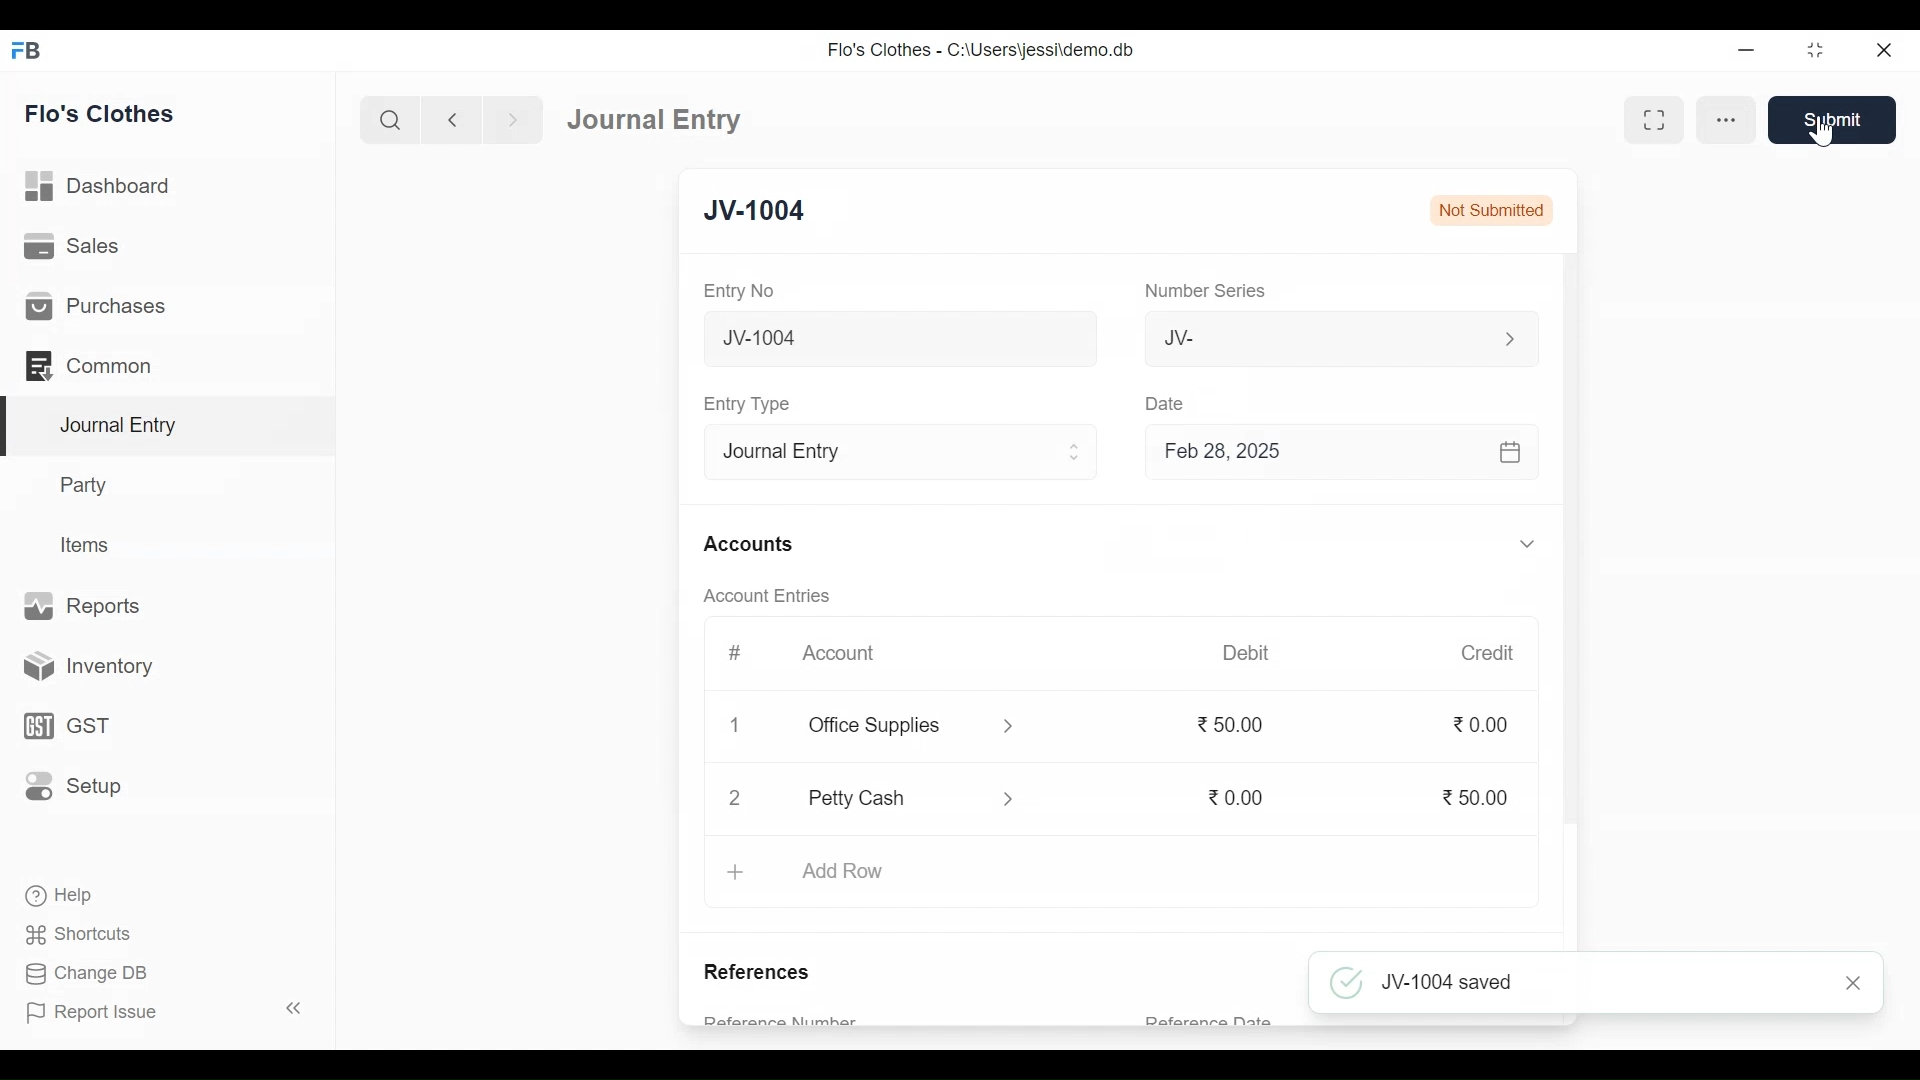 This screenshot has height=1080, width=1920. I want to click on Expand, so click(1012, 798).